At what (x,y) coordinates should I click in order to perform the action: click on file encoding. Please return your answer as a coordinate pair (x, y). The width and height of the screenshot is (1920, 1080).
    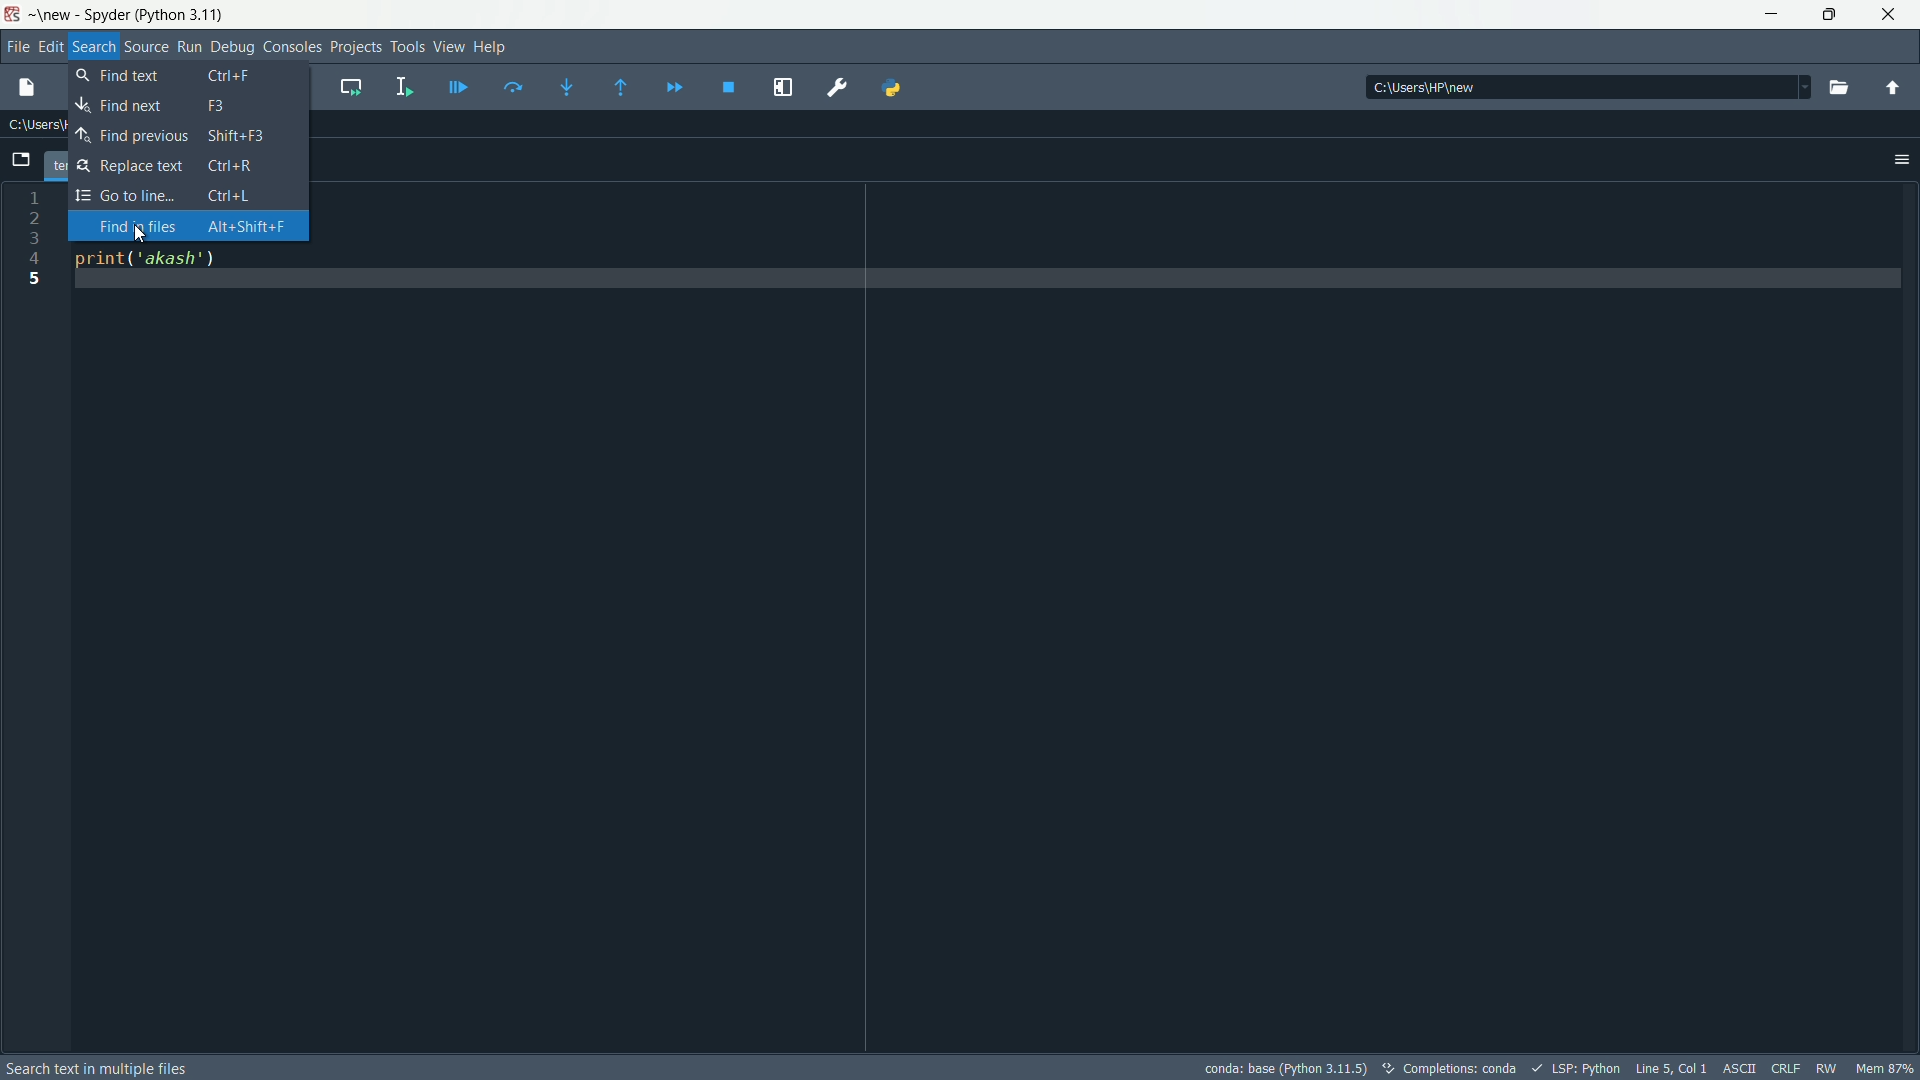
    Looking at the image, I should click on (1743, 1067).